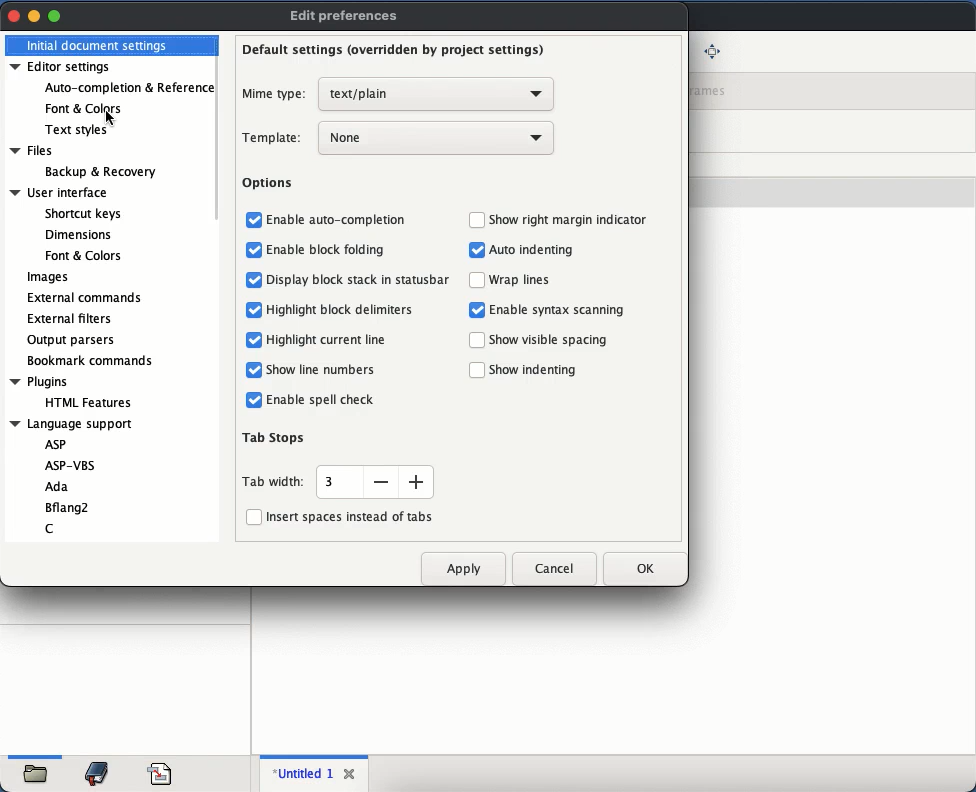 The height and width of the screenshot is (792, 976). What do you see at coordinates (637, 566) in the screenshot?
I see `ok` at bounding box center [637, 566].